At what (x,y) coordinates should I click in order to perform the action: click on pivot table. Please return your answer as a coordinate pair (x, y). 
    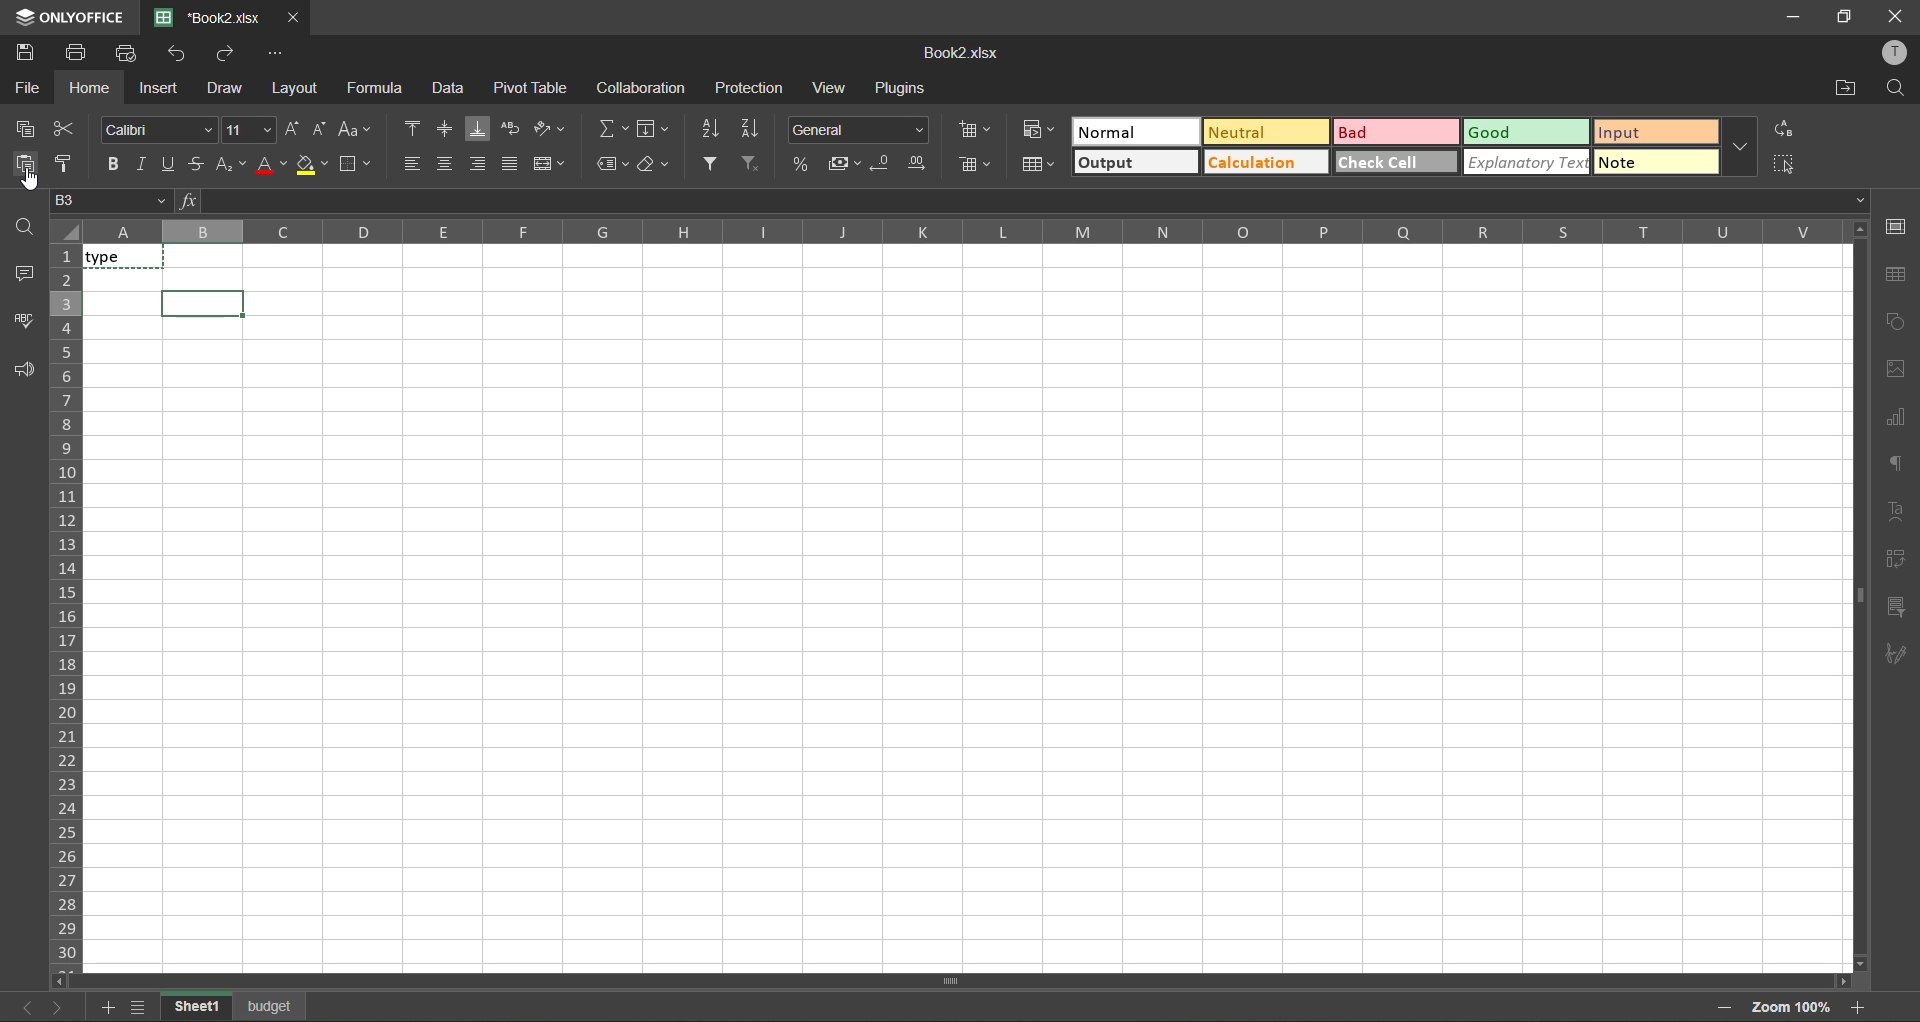
    Looking at the image, I should click on (1895, 556).